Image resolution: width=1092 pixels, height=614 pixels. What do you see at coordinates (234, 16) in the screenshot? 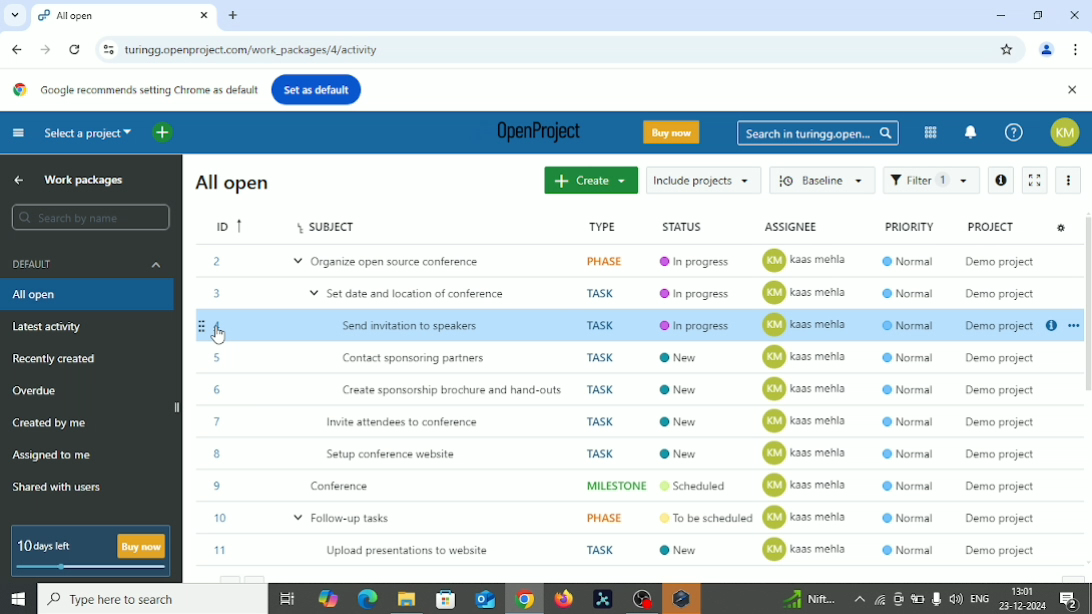
I see `New tab` at bounding box center [234, 16].